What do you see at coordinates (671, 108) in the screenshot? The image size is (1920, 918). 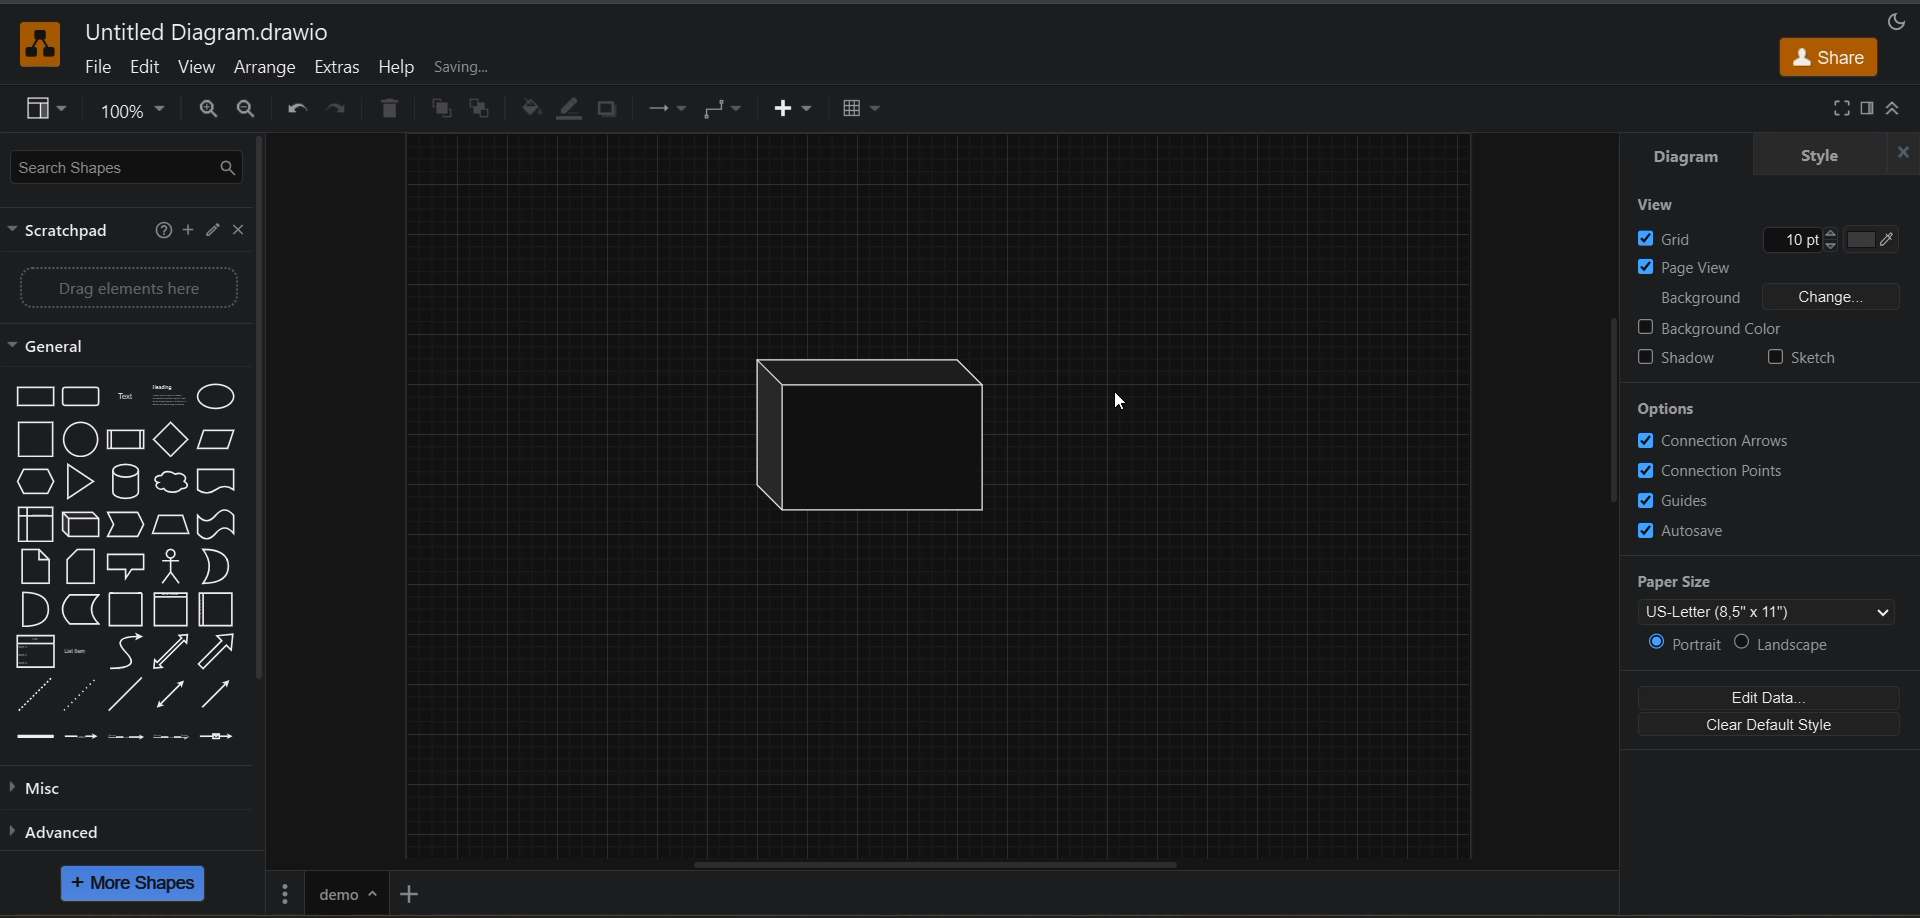 I see `connections` at bounding box center [671, 108].